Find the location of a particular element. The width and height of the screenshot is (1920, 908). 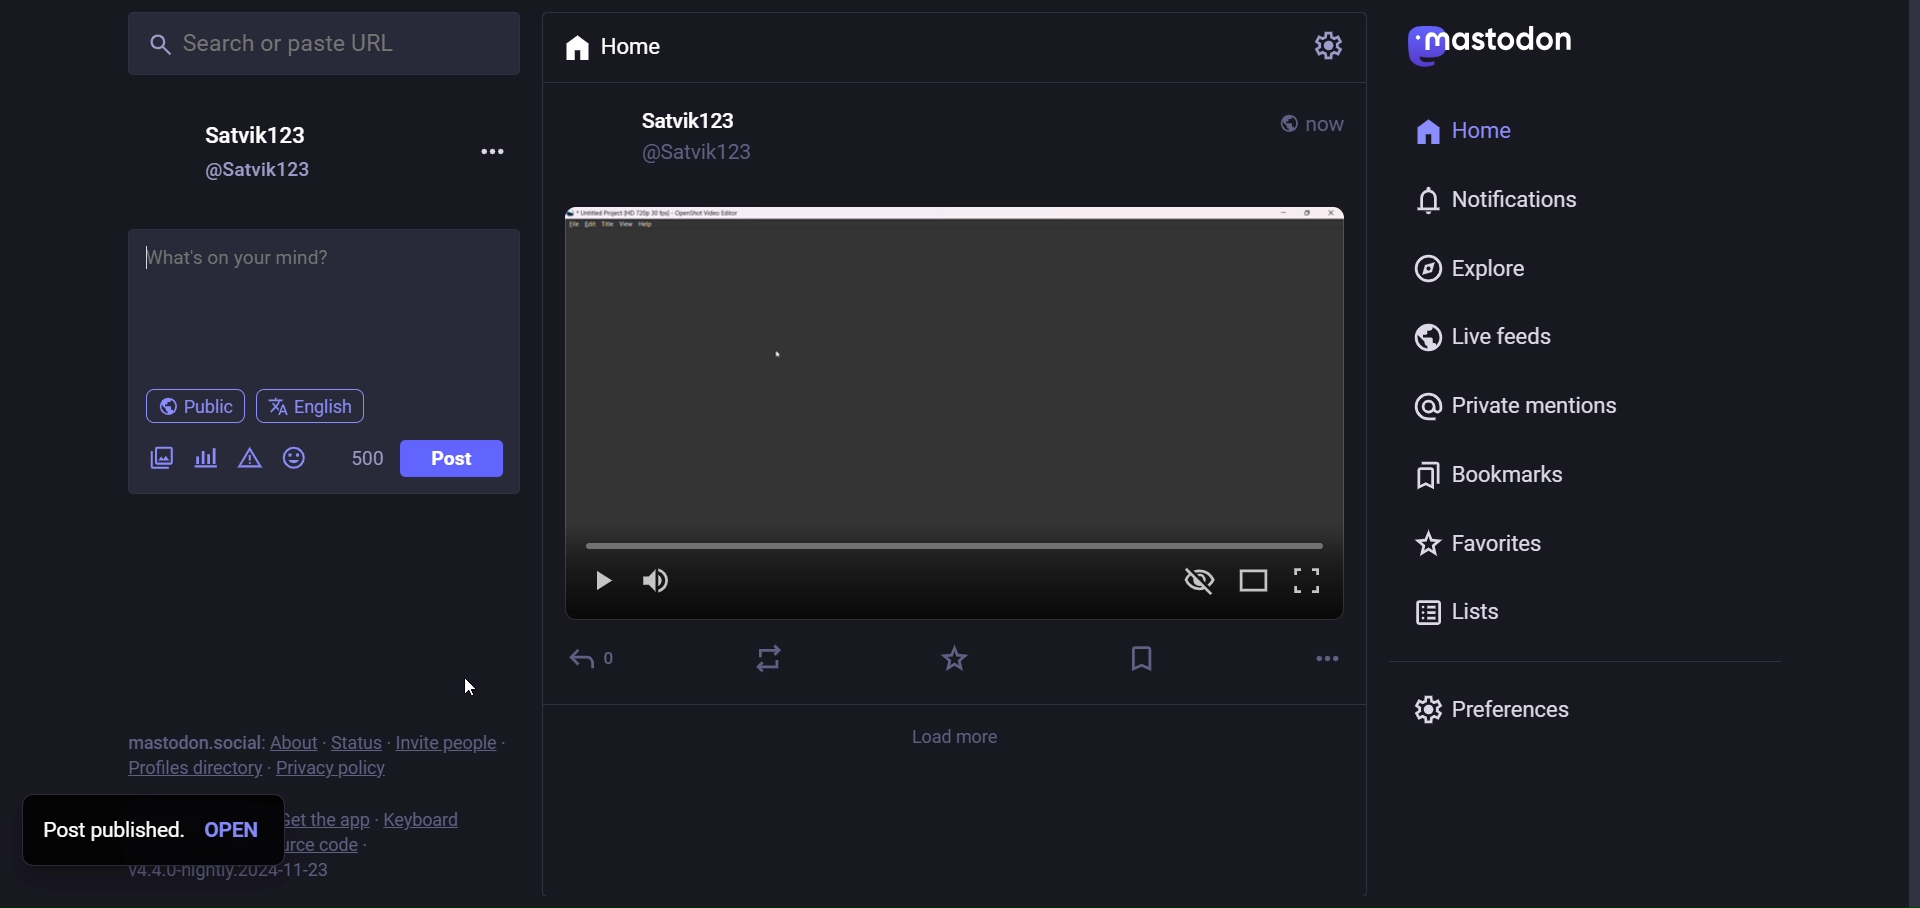

keyboard is located at coordinates (421, 820).